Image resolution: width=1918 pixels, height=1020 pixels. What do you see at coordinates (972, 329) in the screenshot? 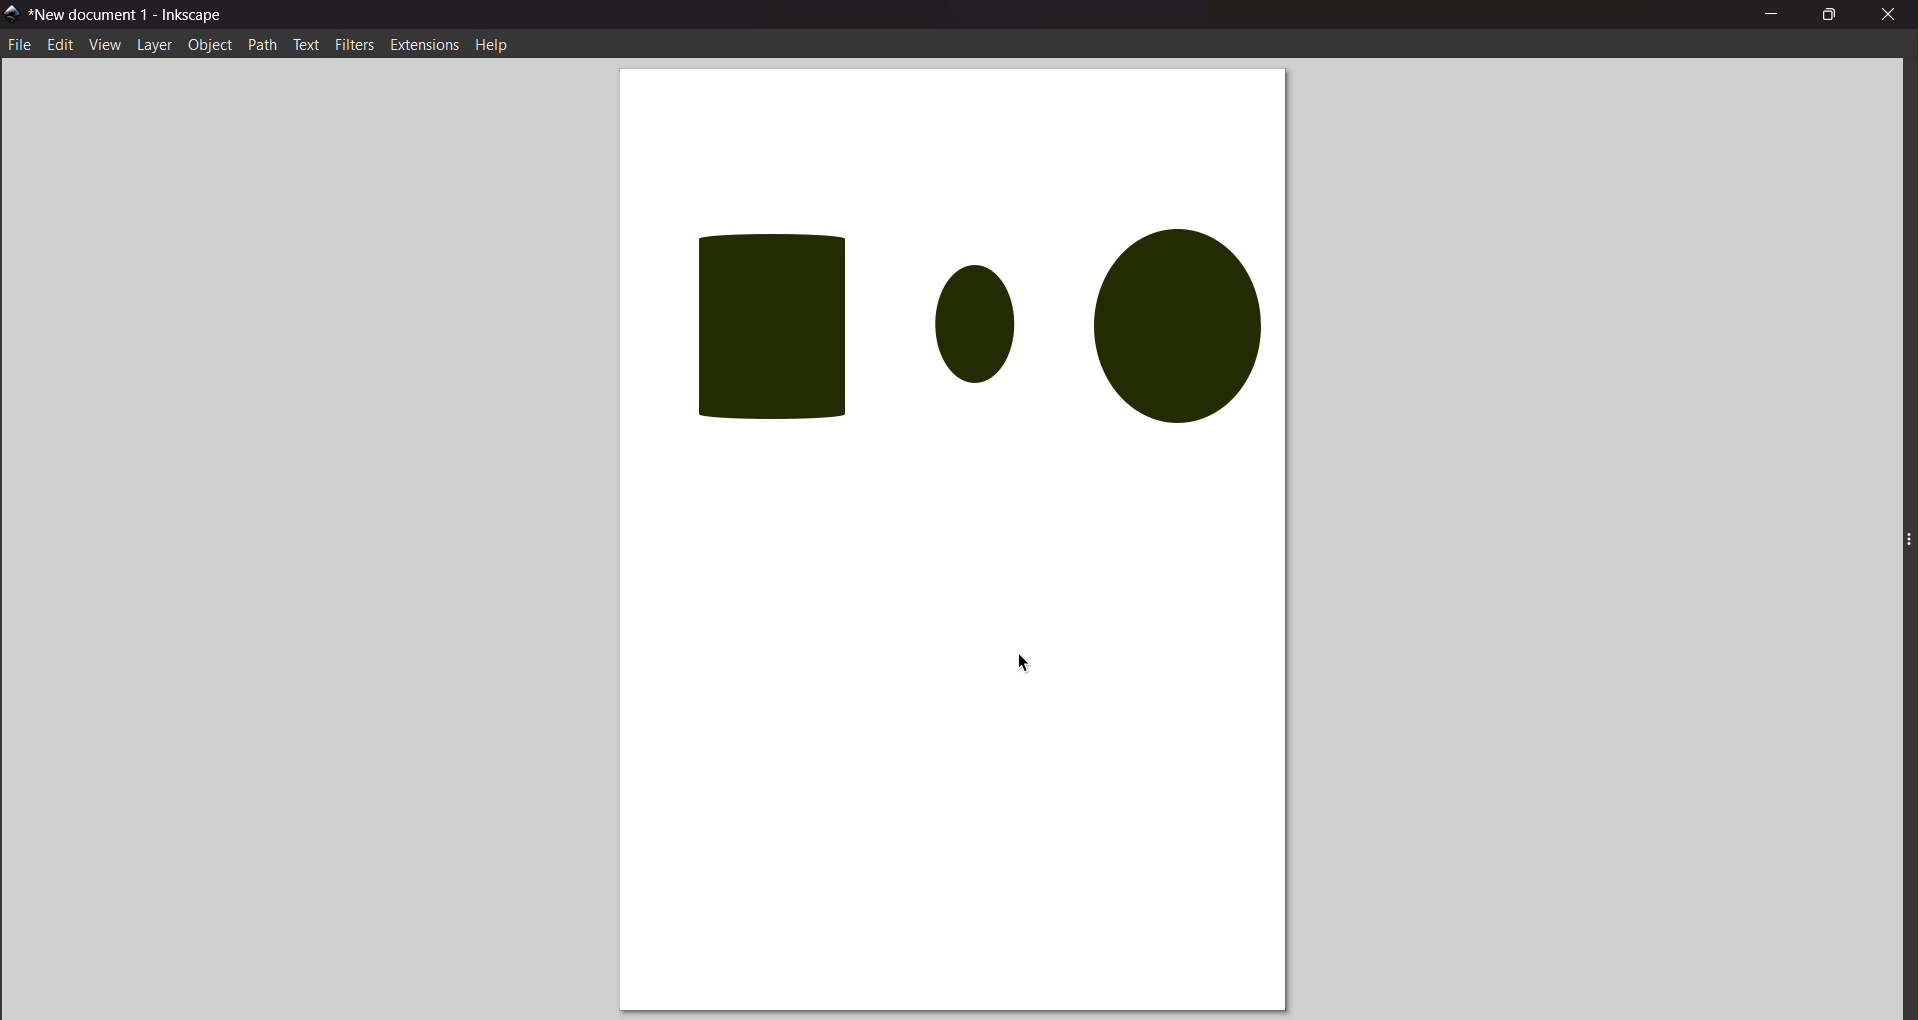
I see `objects` at bounding box center [972, 329].